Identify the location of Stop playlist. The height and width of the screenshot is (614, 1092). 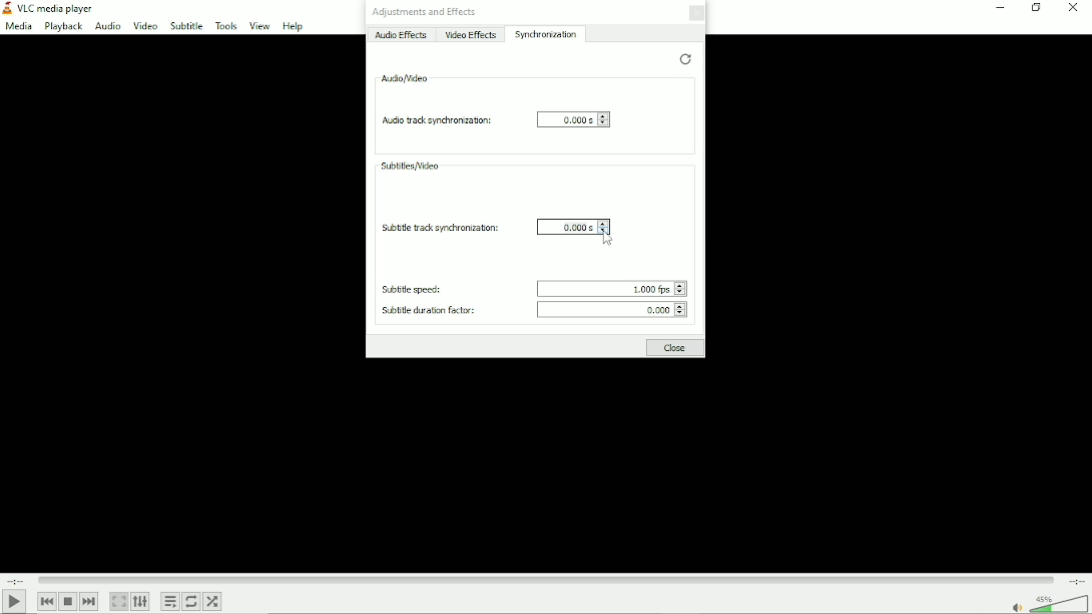
(69, 601).